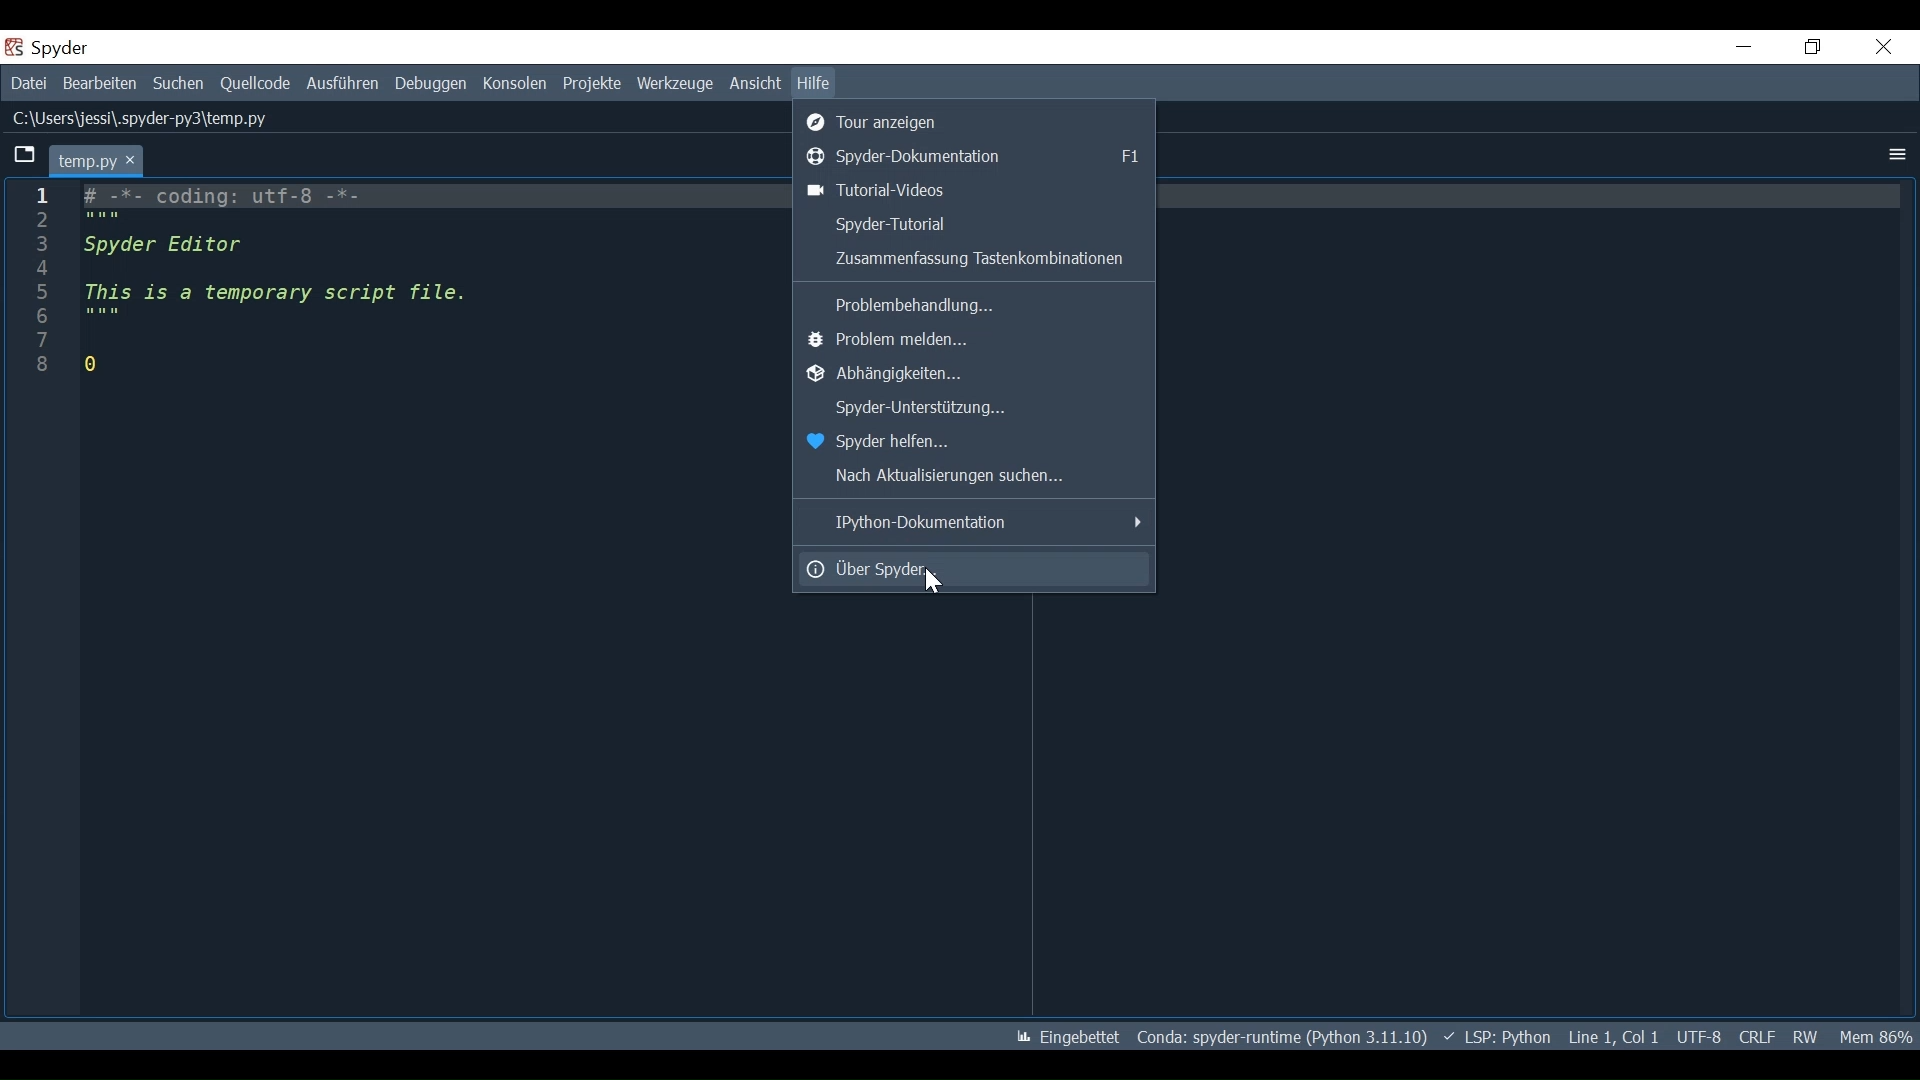 The height and width of the screenshot is (1080, 1920). Describe the element at coordinates (1877, 1036) in the screenshot. I see `Memory Usage` at that location.